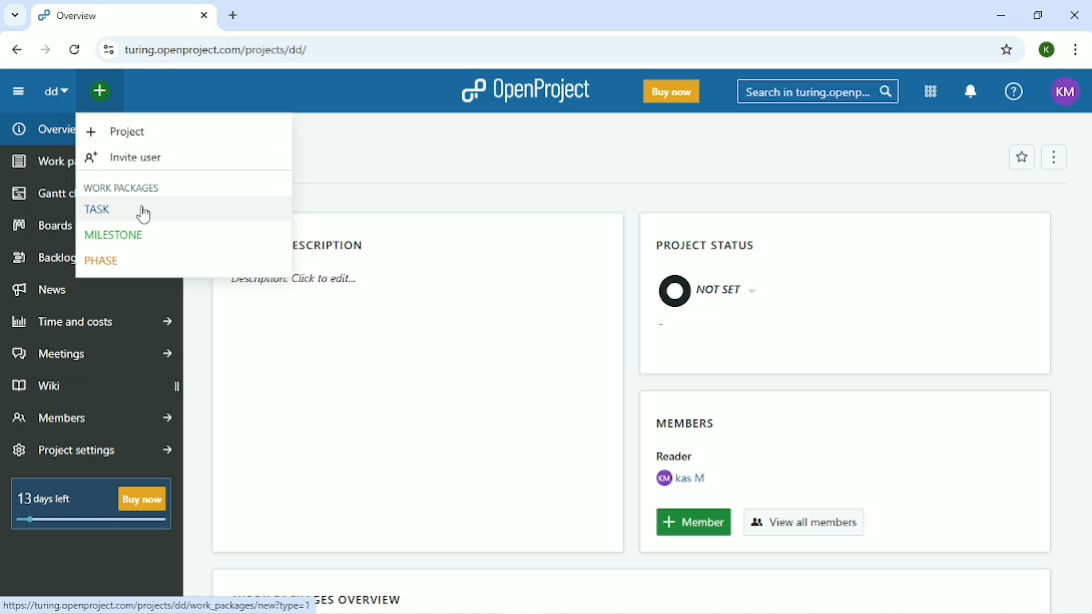  Describe the element at coordinates (227, 49) in the screenshot. I see `turing.openproject.com/projects/dd/` at that location.